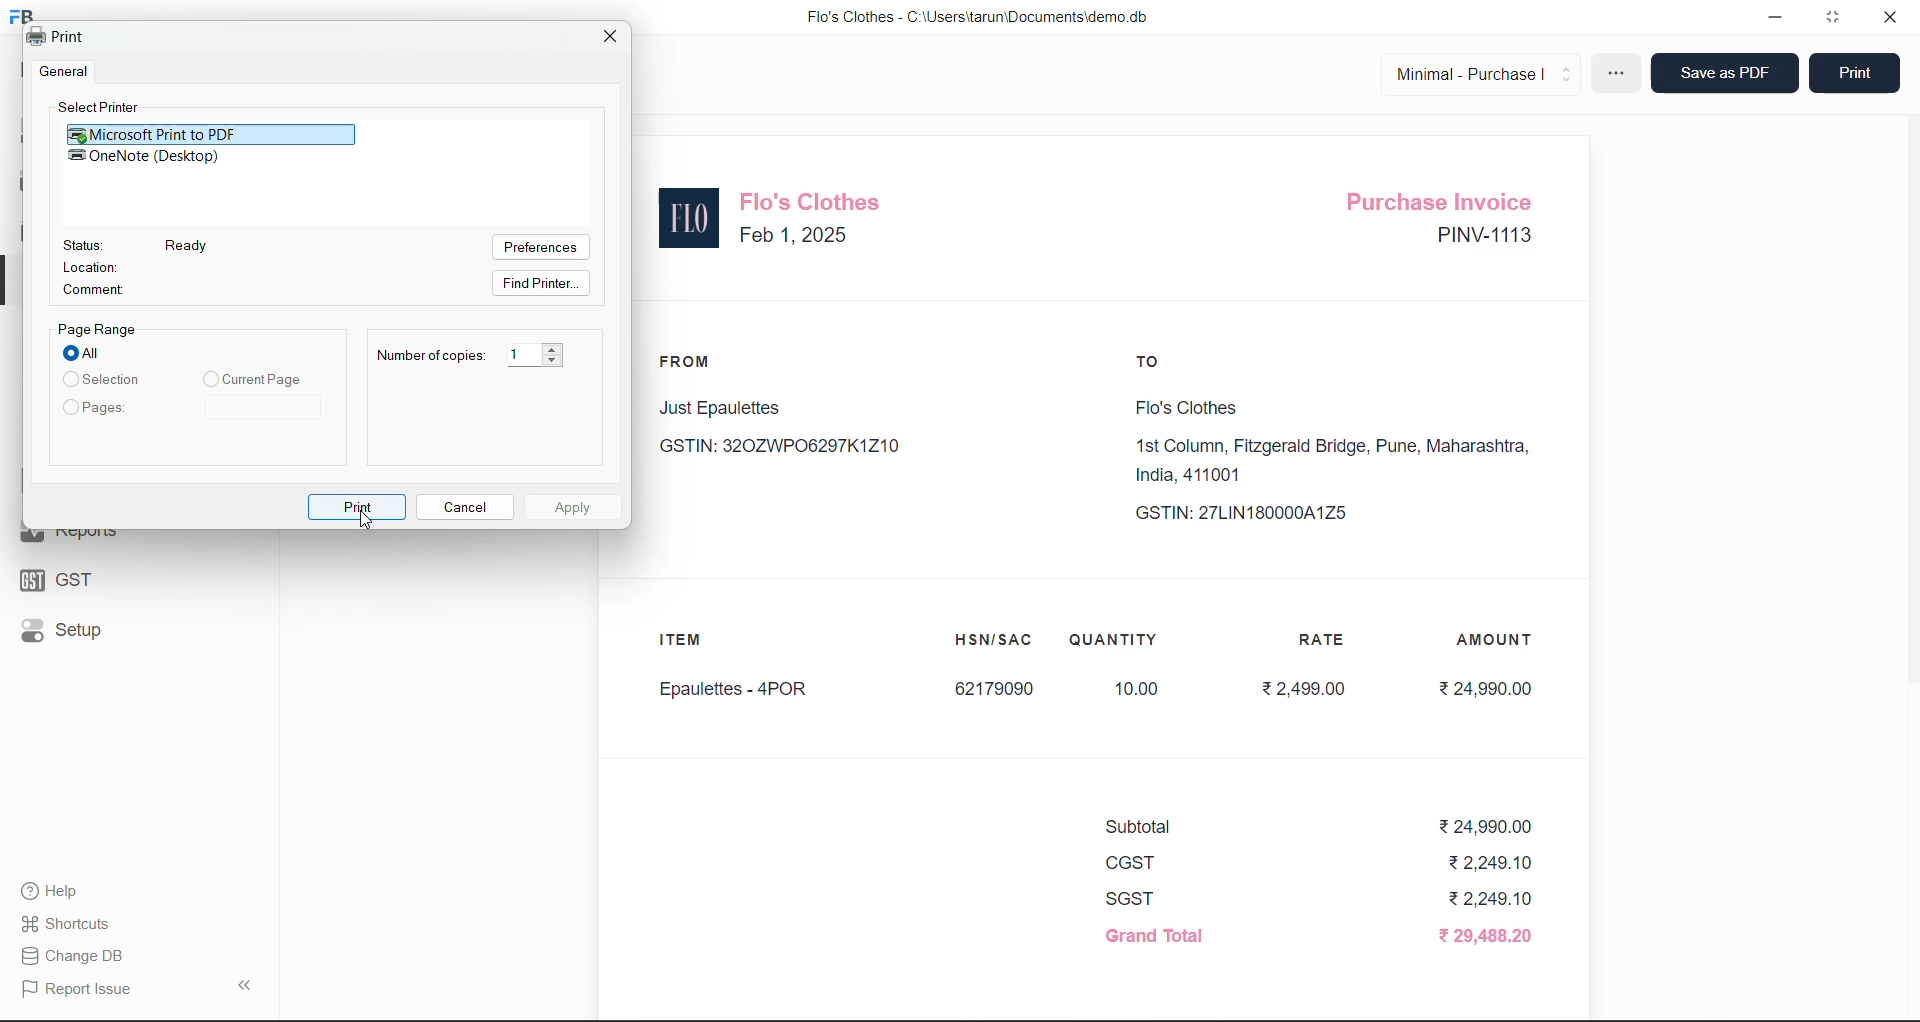 The image size is (1920, 1022). I want to click on Epaulettes - 4POR, so click(733, 689).